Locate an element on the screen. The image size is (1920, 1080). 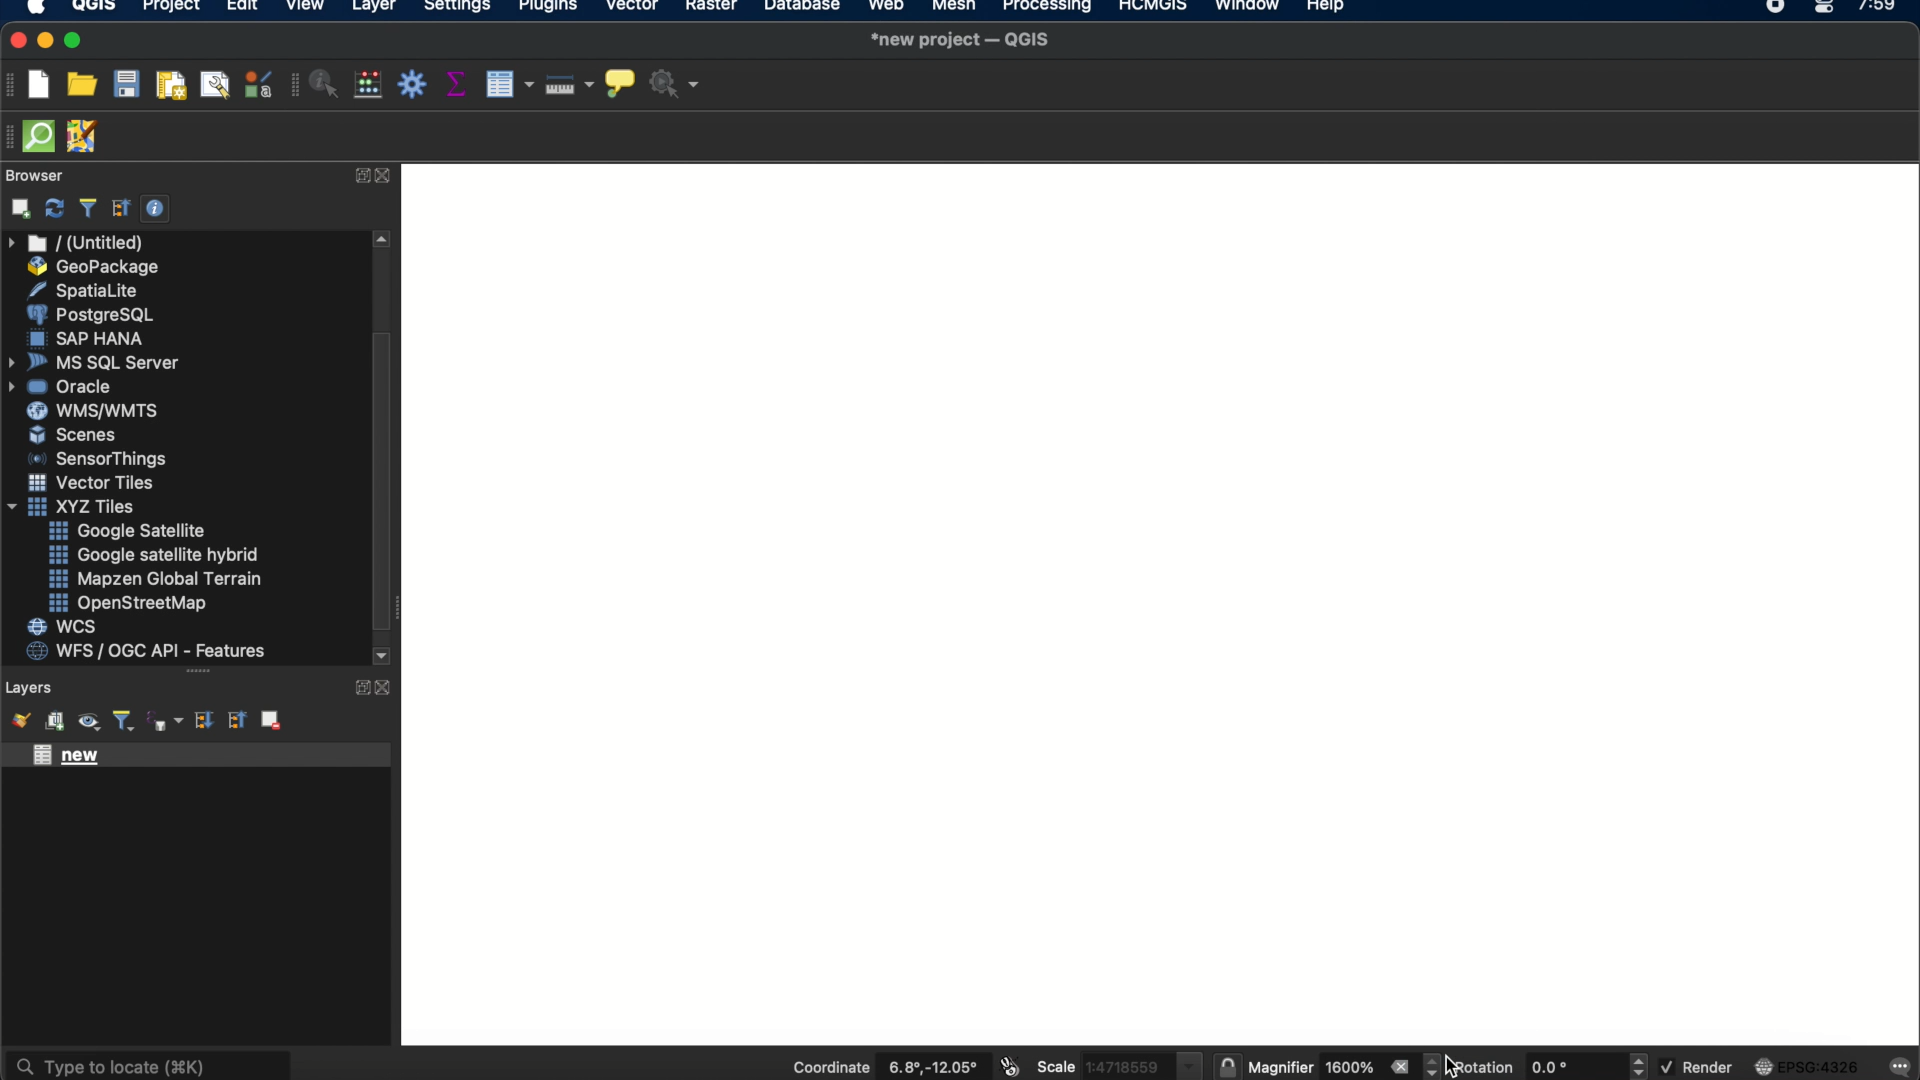
recorder icon is located at coordinates (1778, 8).